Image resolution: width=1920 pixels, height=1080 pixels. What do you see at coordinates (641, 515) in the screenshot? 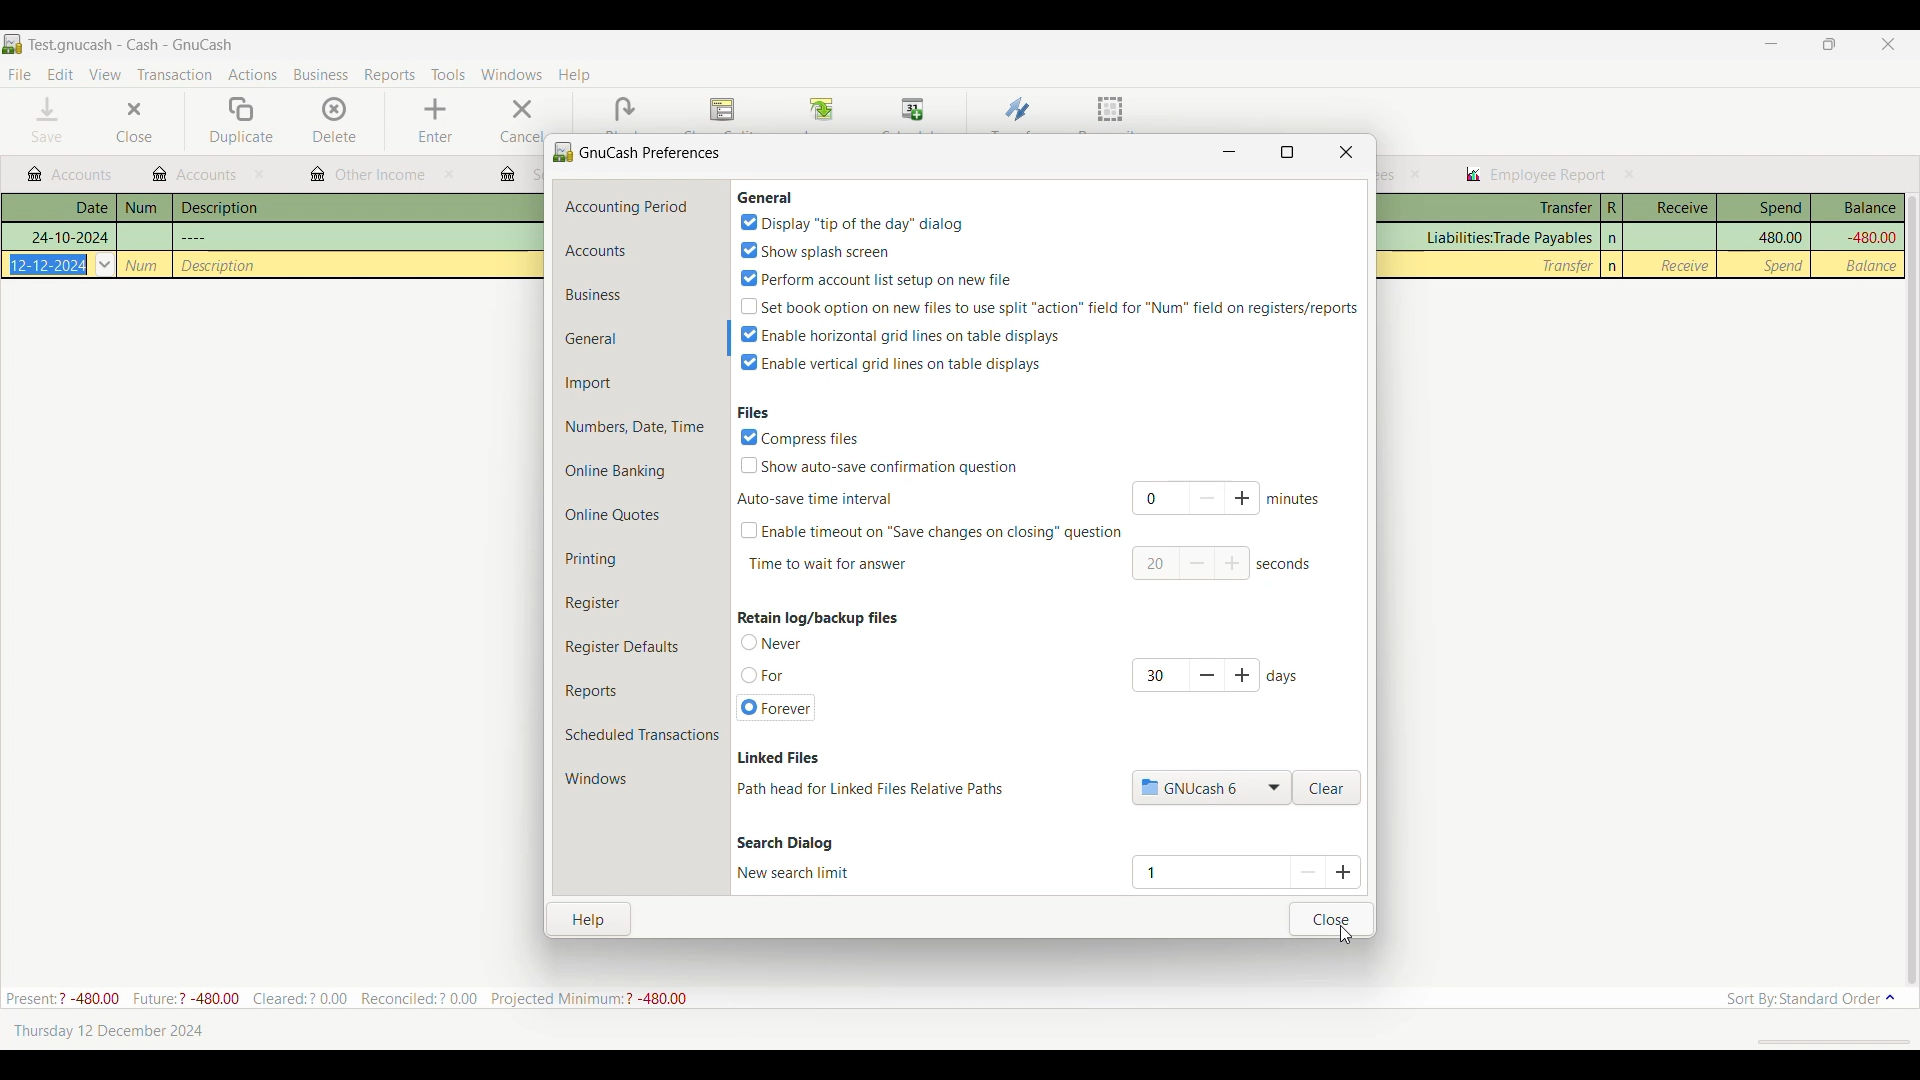
I see `Online quotes` at bounding box center [641, 515].